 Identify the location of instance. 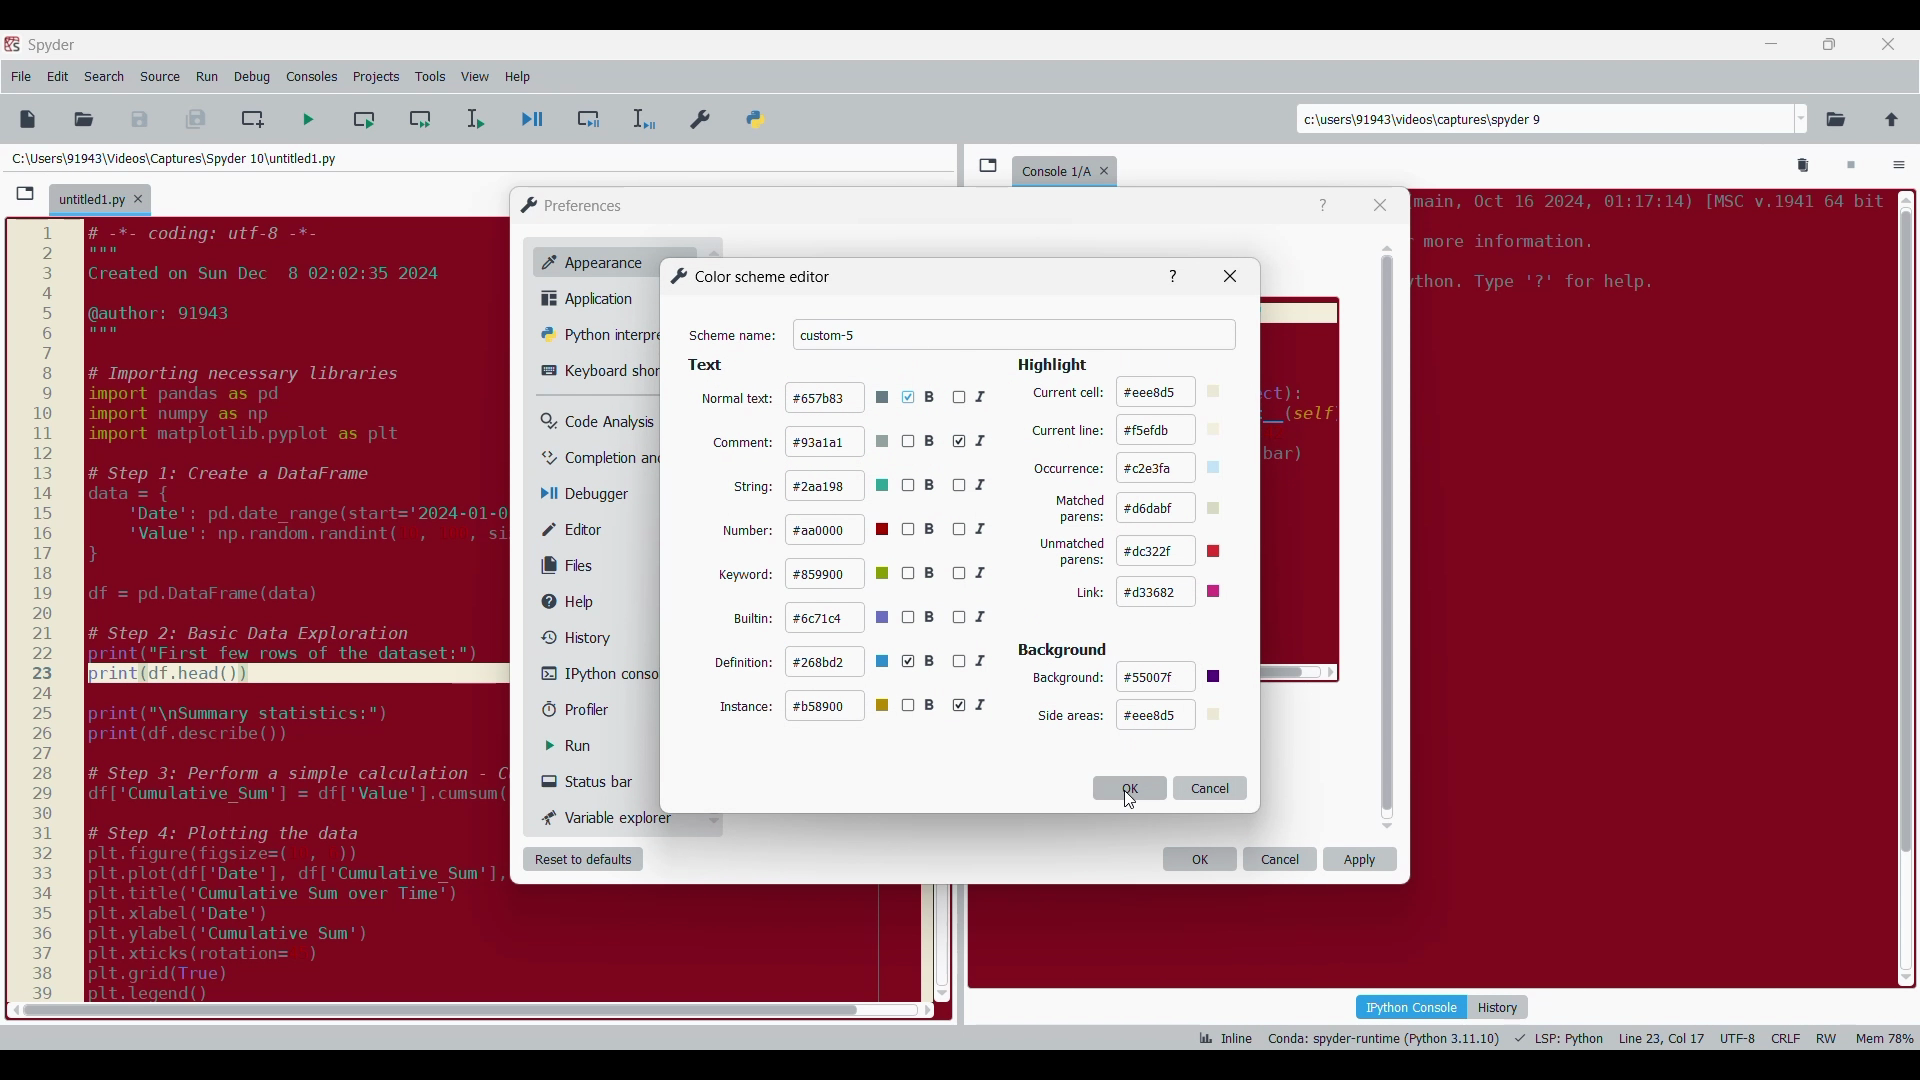
(746, 706).